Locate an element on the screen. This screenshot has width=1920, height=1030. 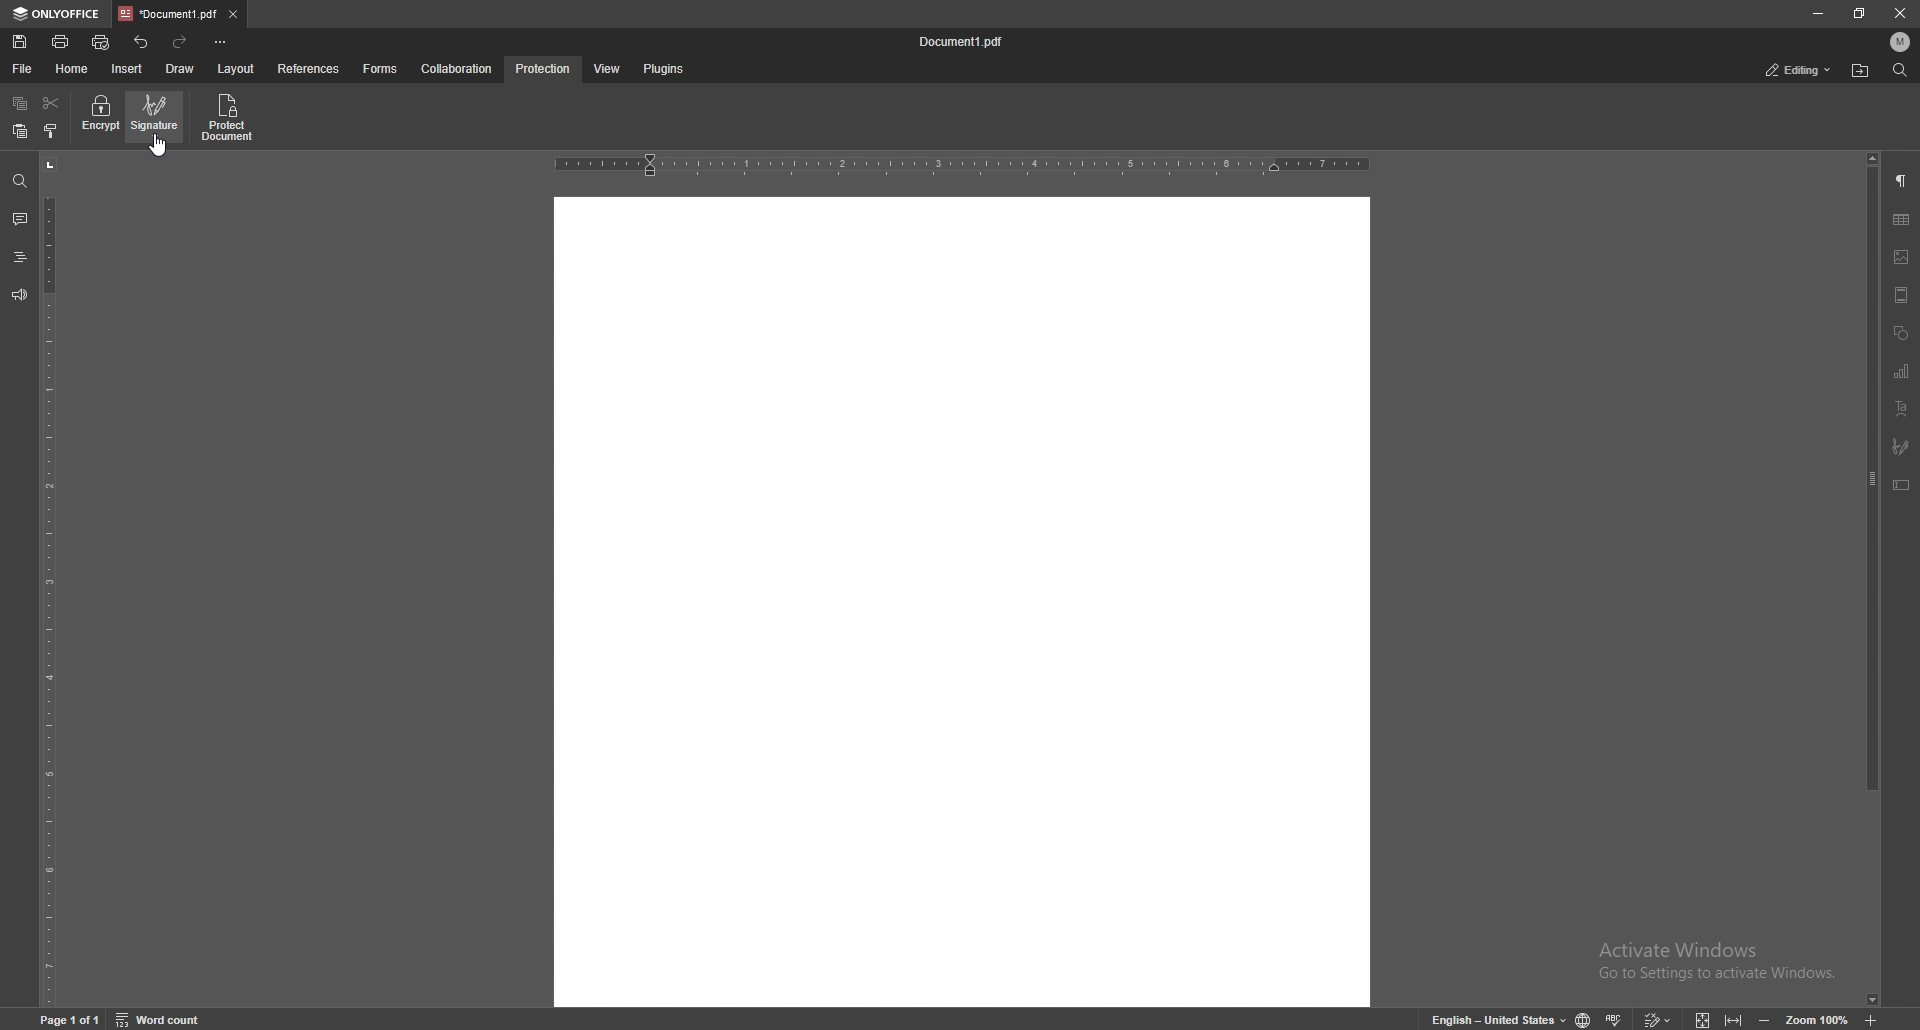
horizontal scale is located at coordinates (962, 166).